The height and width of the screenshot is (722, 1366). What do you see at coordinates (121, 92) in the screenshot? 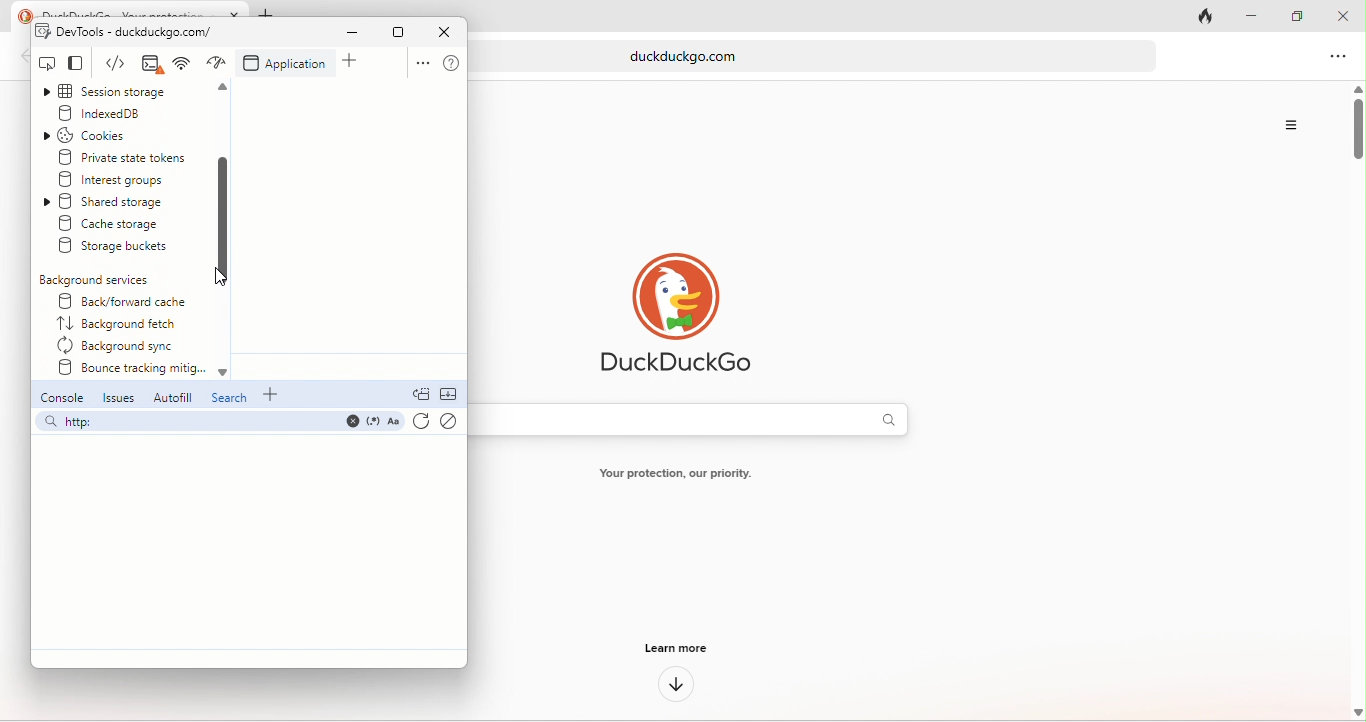
I see `session storage` at bounding box center [121, 92].